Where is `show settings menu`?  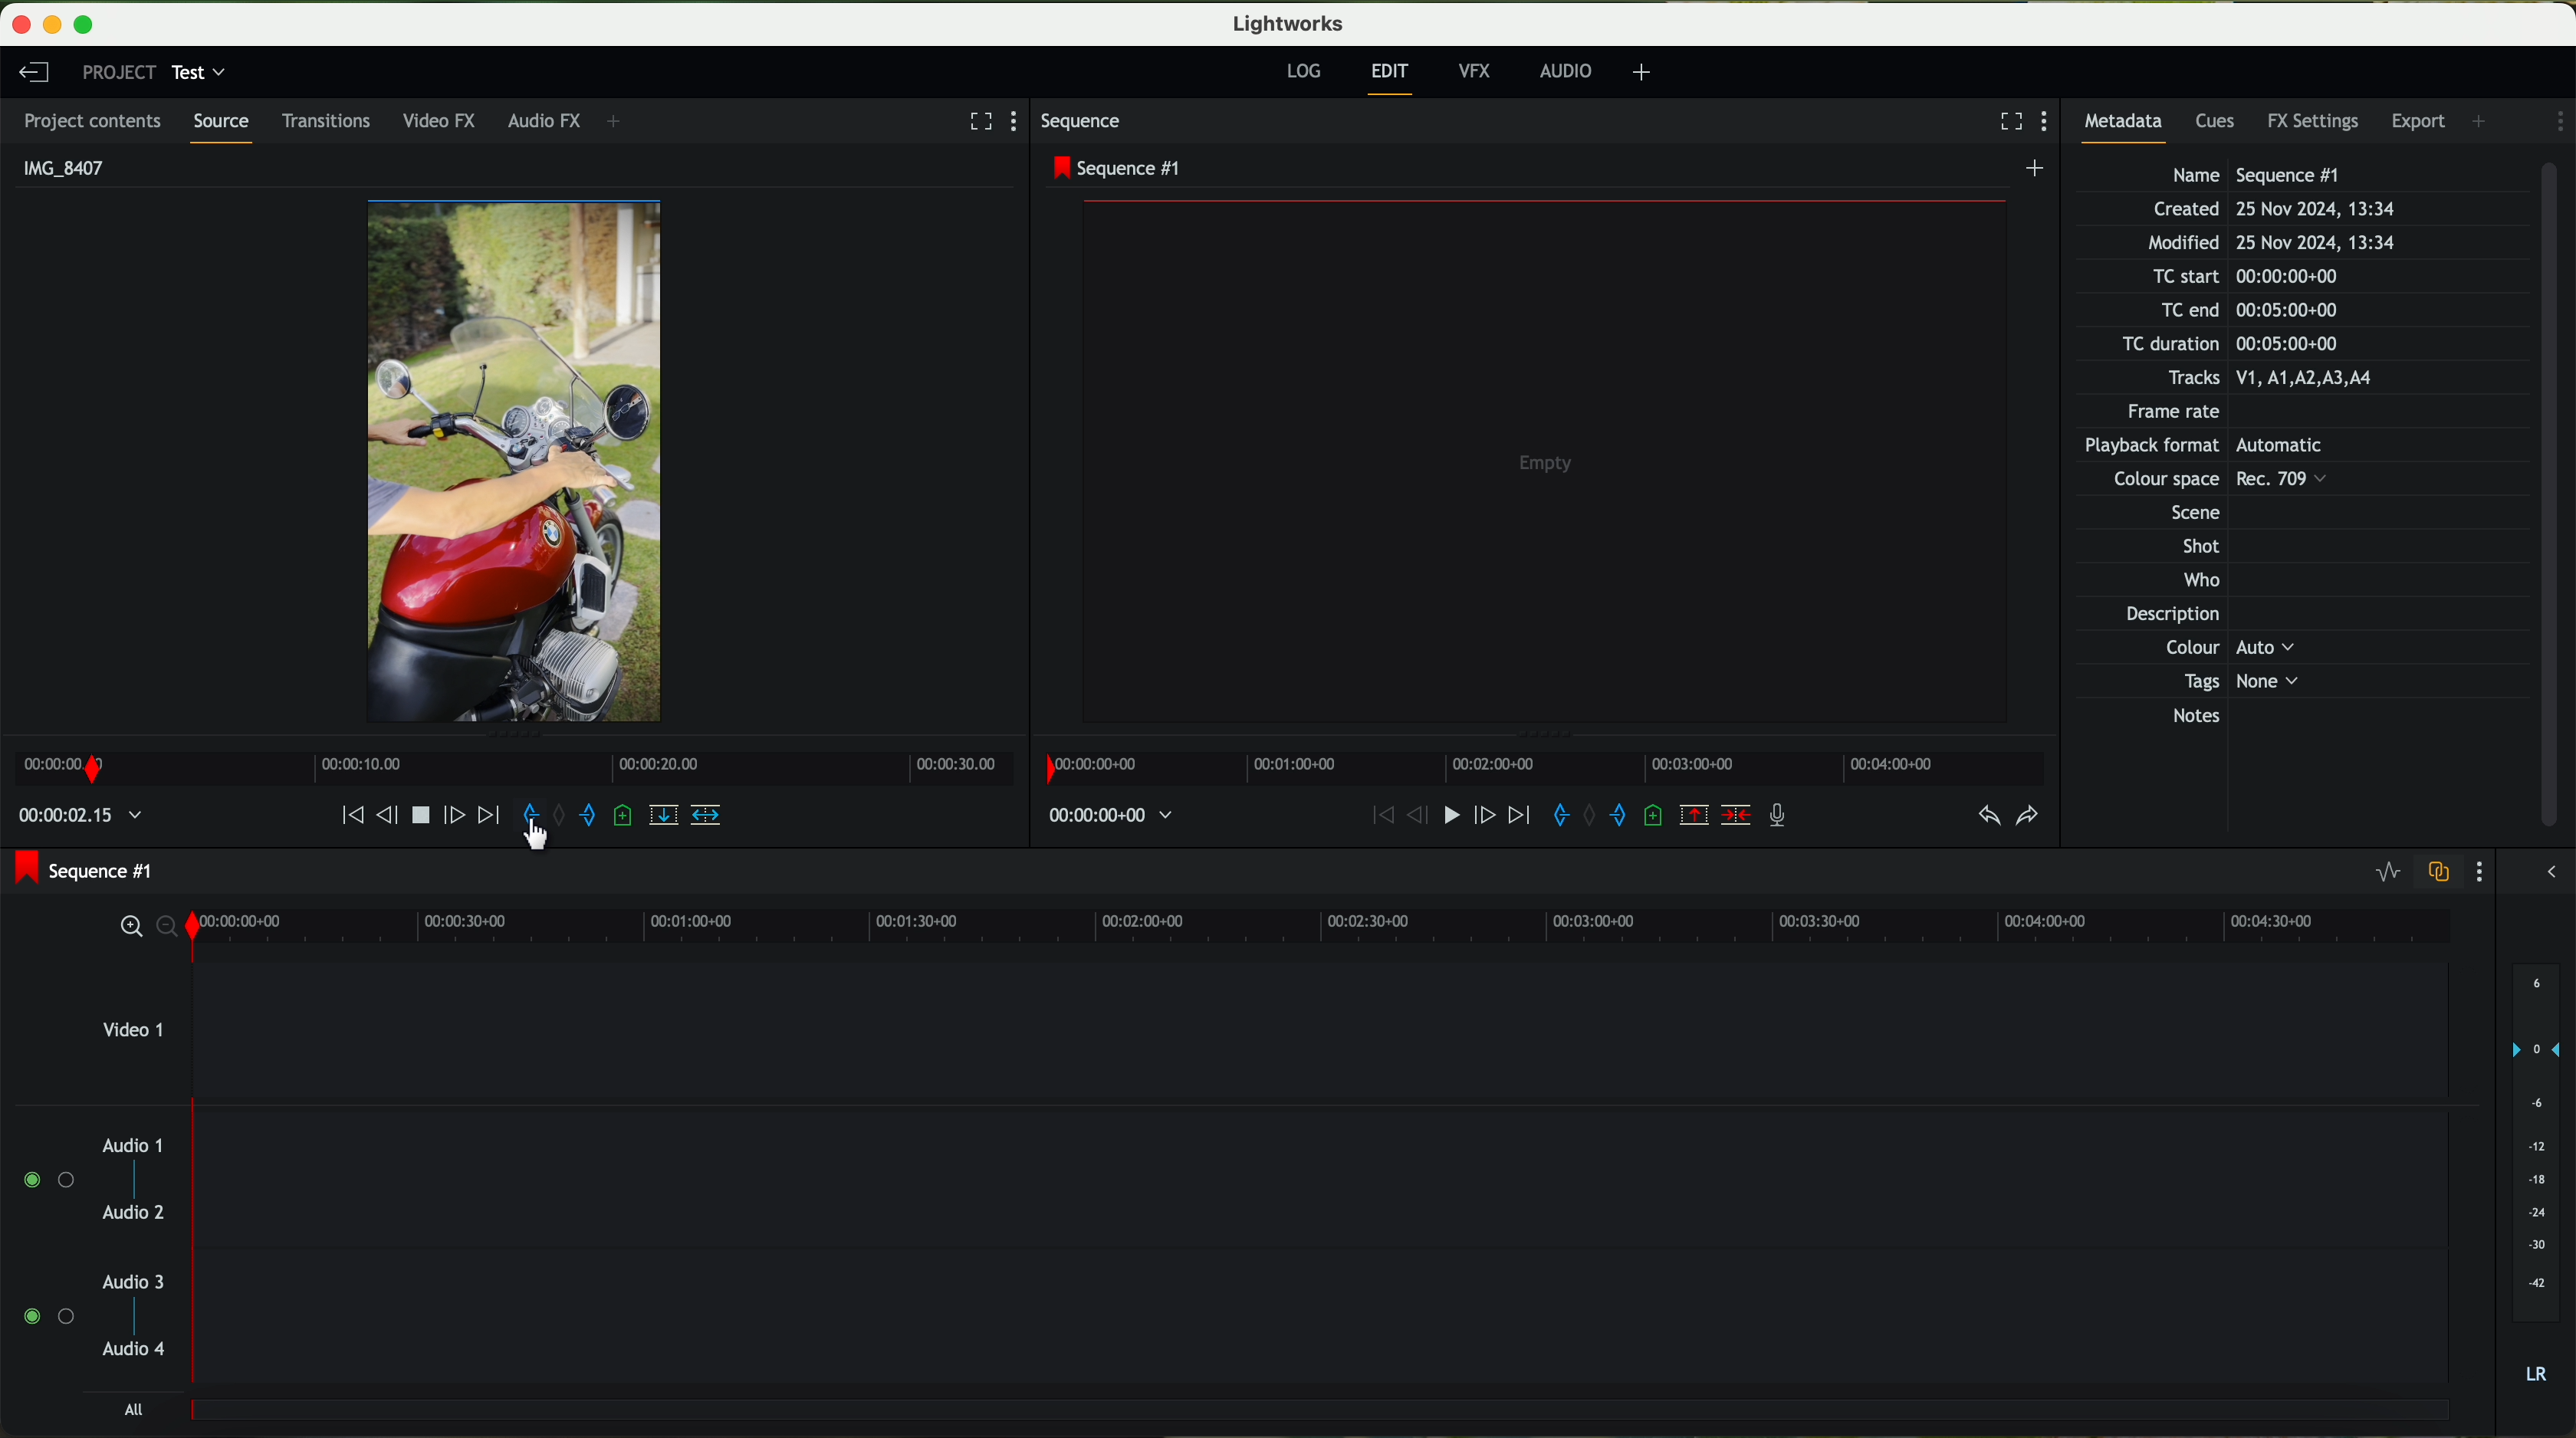
show settings menu is located at coordinates (2557, 121).